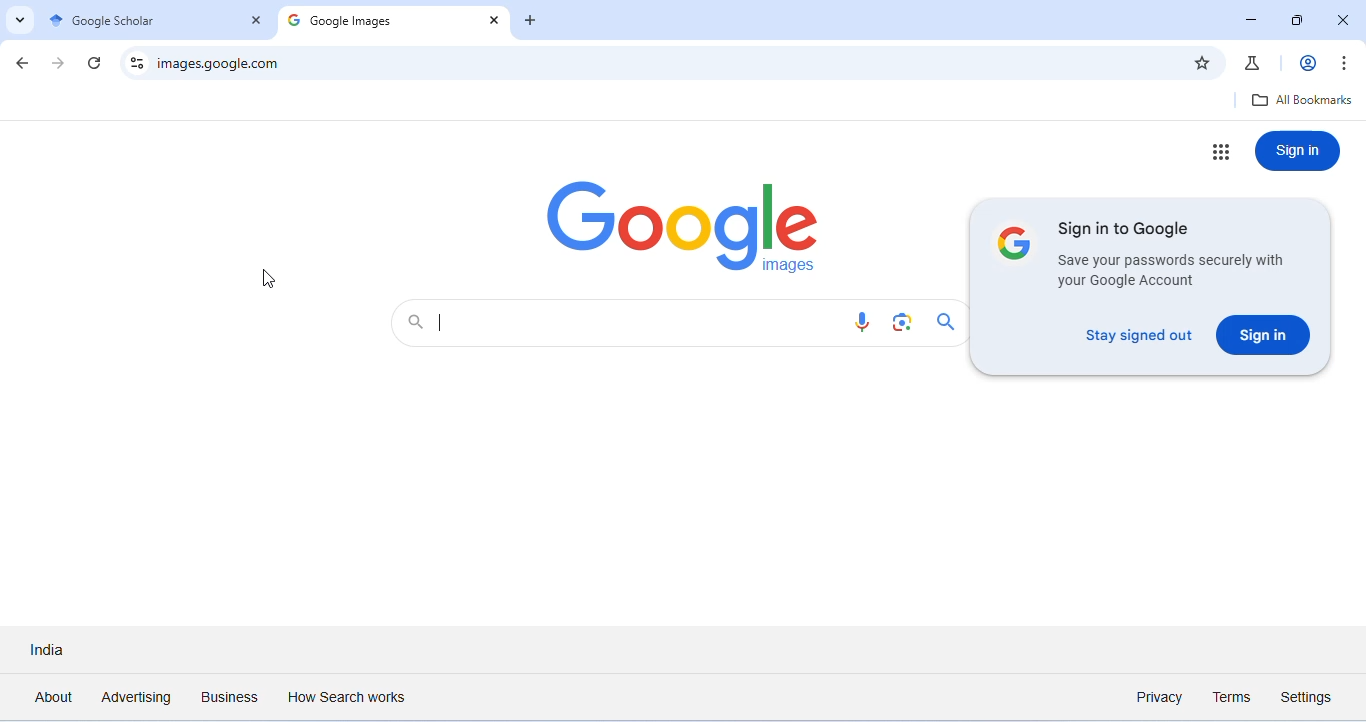 The height and width of the screenshot is (722, 1366). Describe the element at coordinates (1248, 20) in the screenshot. I see `minimize` at that location.